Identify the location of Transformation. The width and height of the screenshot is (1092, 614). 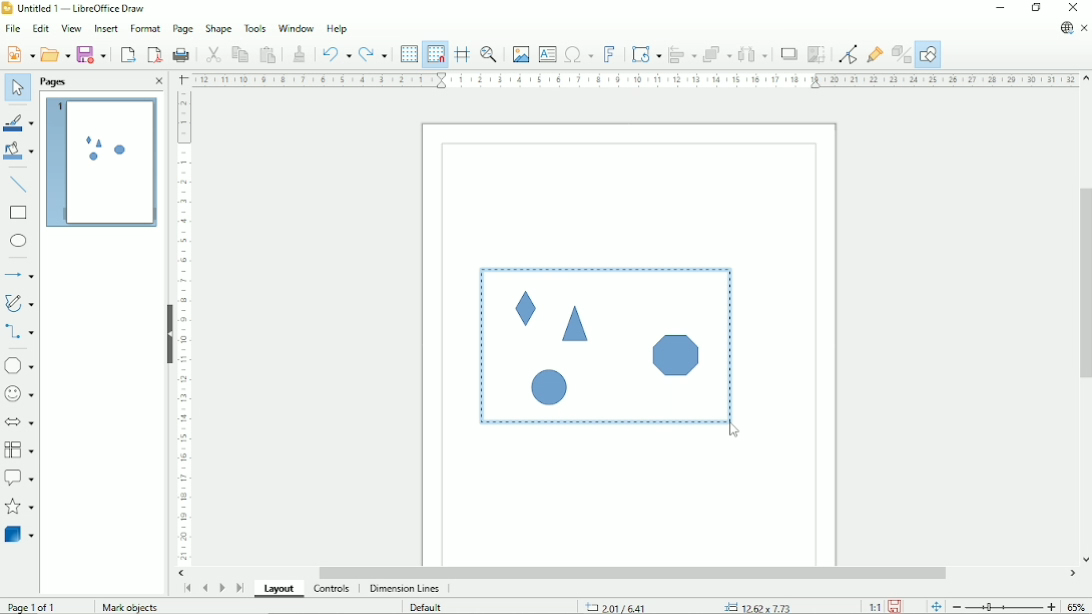
(646, 54).